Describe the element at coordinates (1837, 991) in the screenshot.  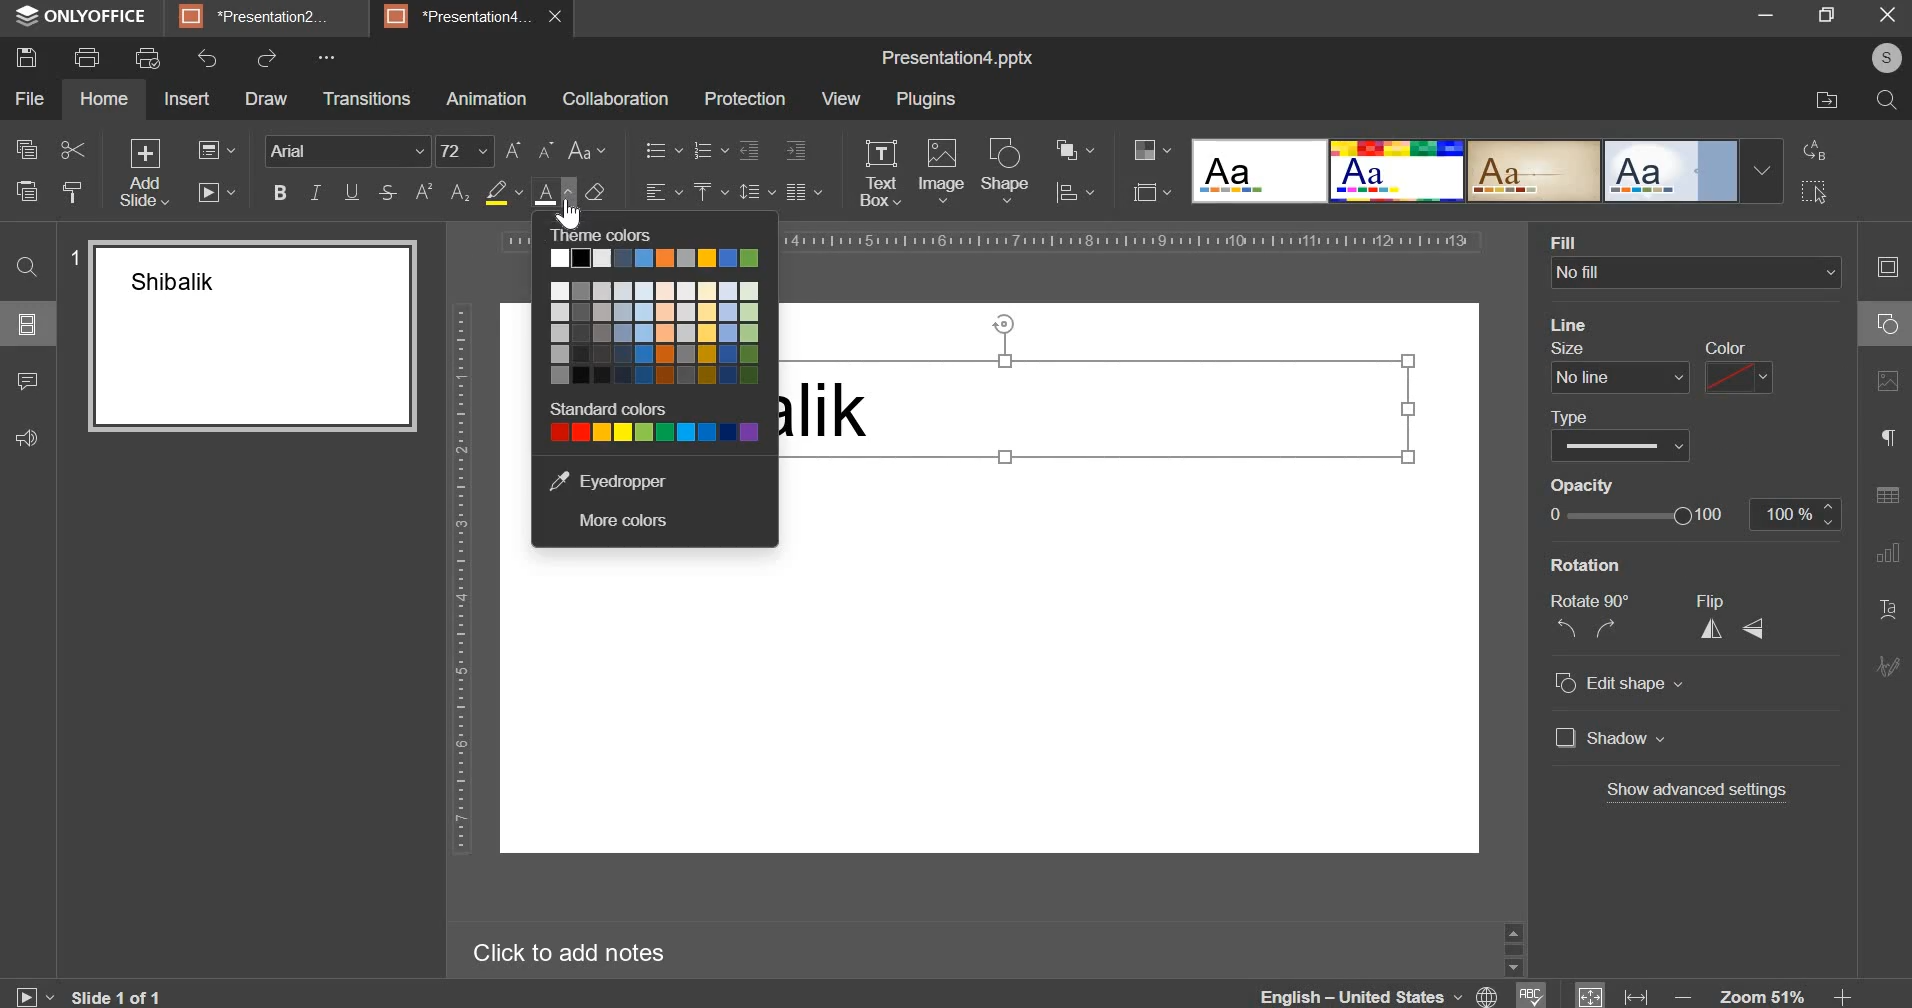
I see `zoom in` at that location.